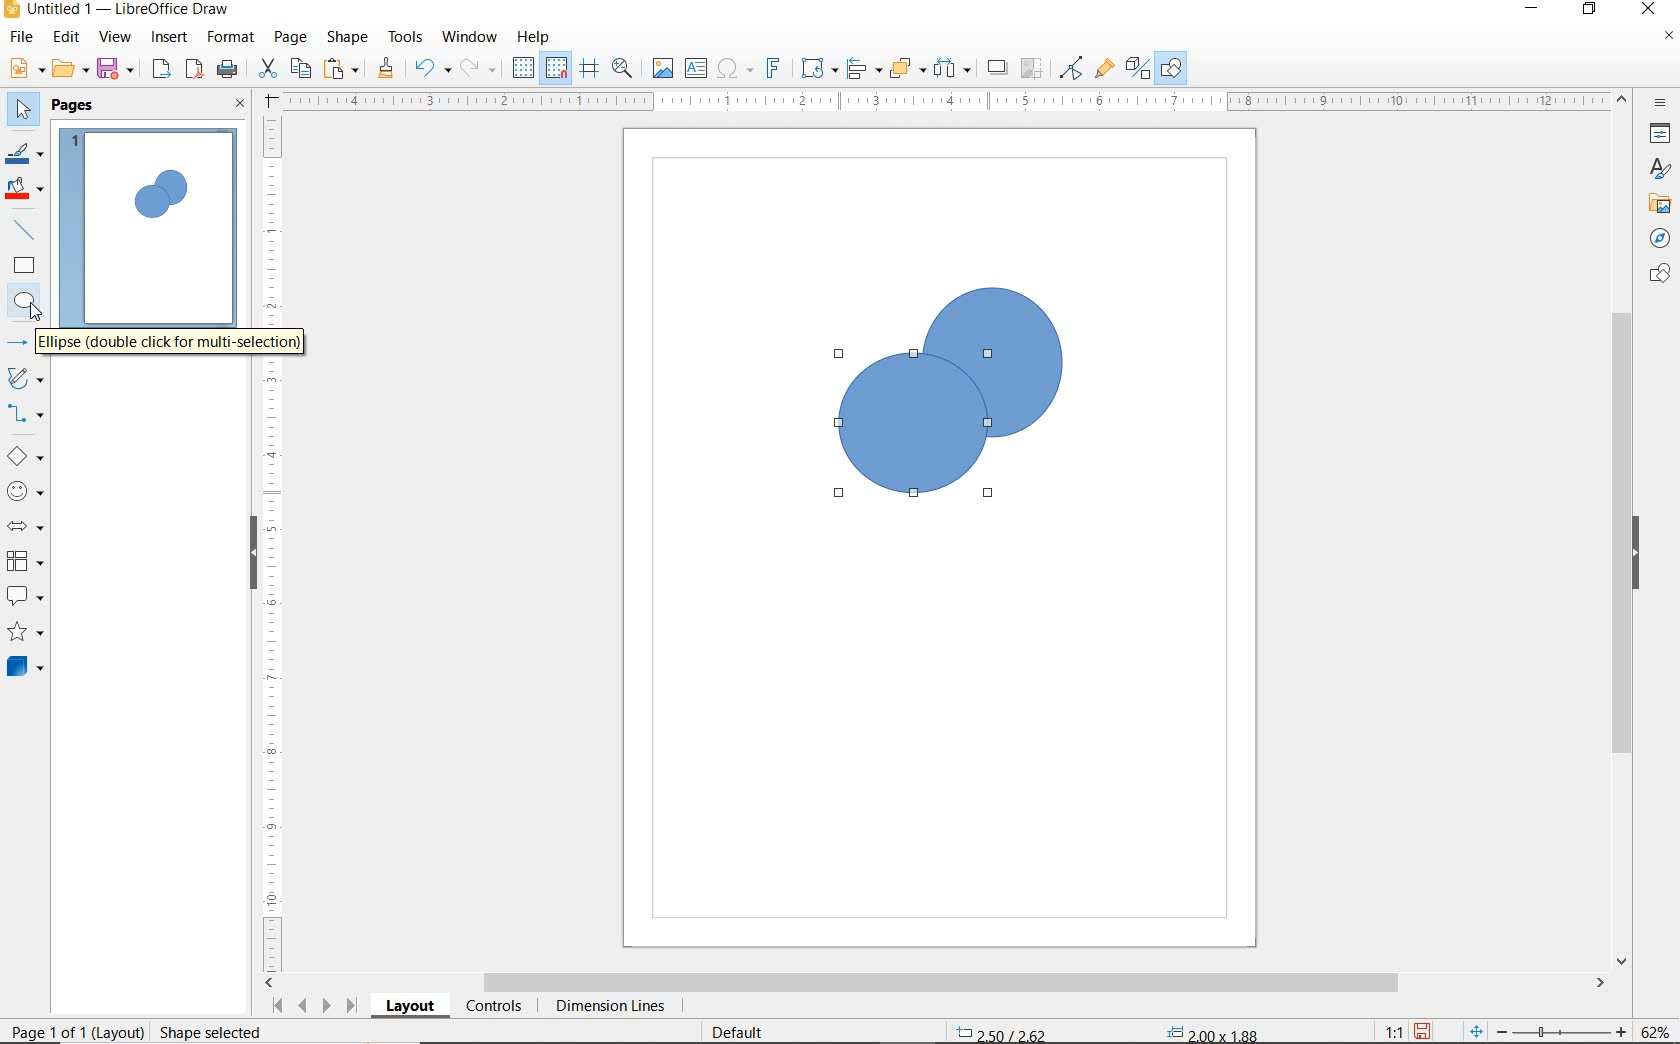  Describe the element at coordinates (250, 550) in the screenshot. I see `HIDE` at that location.